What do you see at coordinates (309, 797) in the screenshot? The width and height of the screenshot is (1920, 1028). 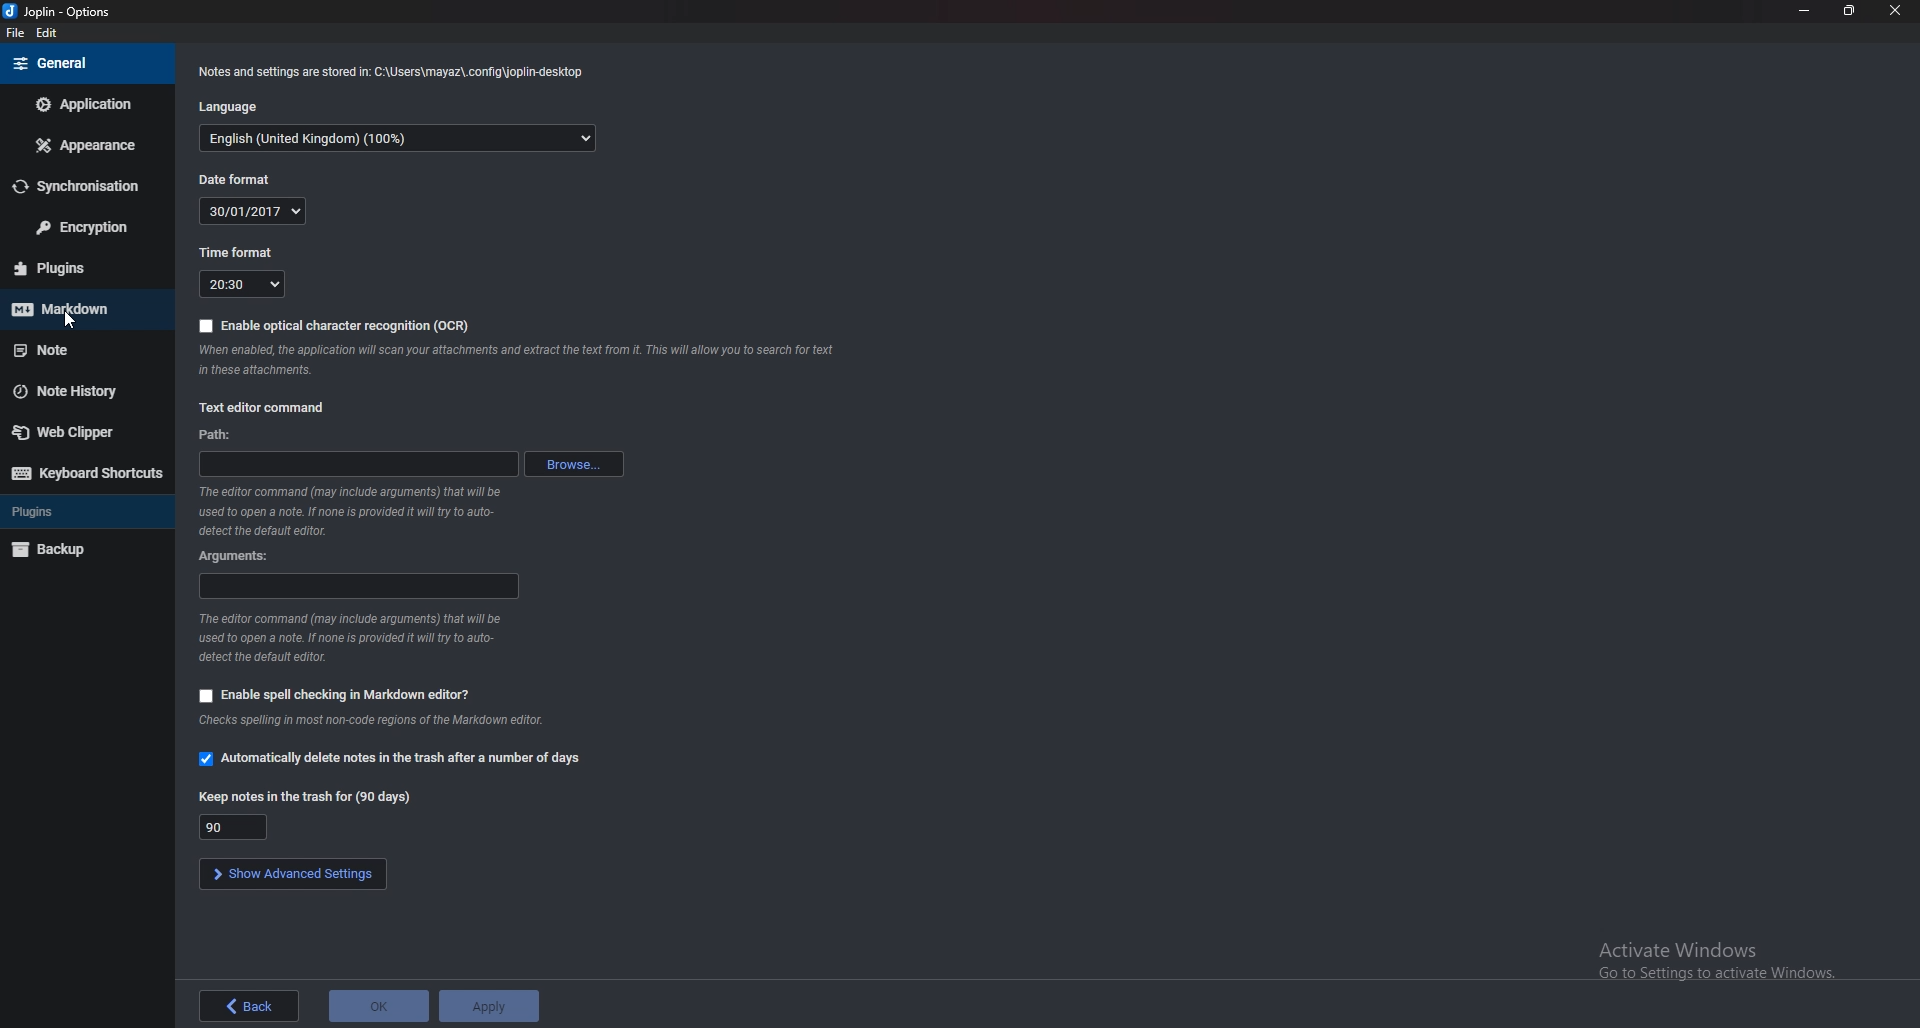 I see `Keep notes in trash for` at bounding box center [309, 797].